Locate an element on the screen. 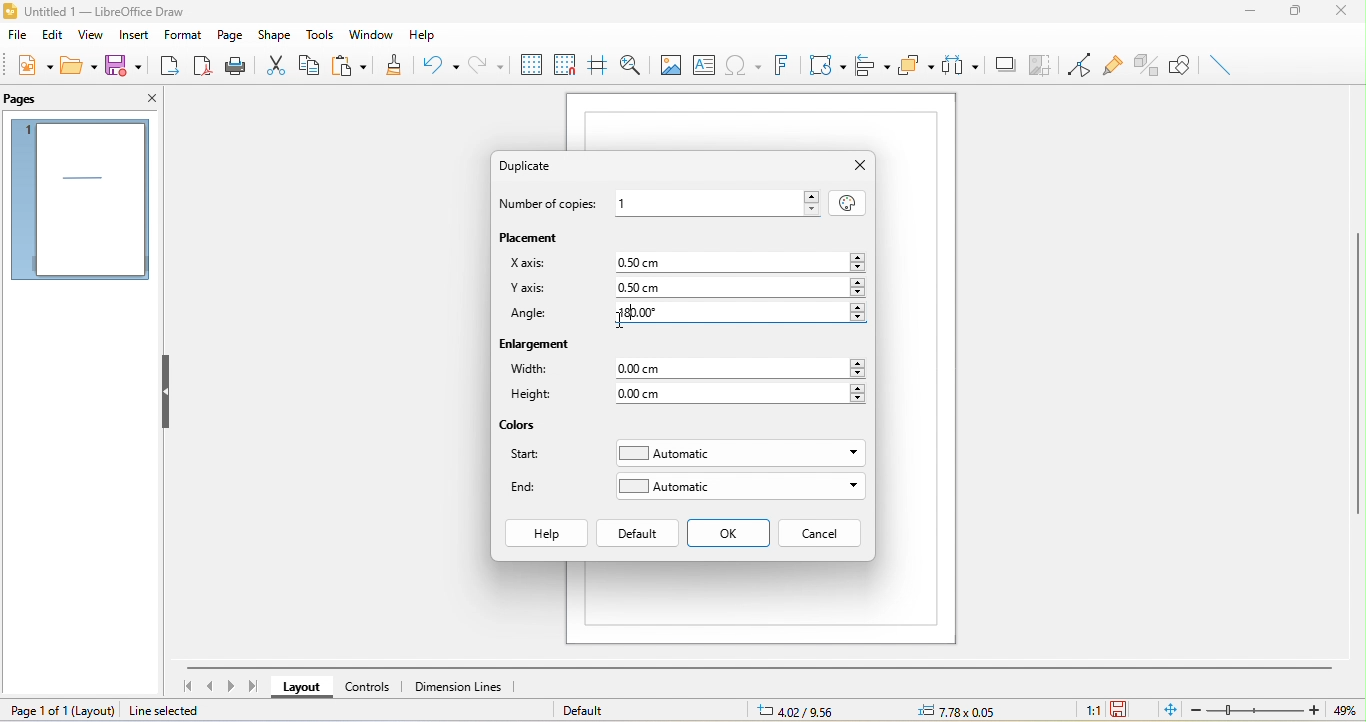 The image size is (1366, 722). 7.26/9.58 is located at coordinates (808, 711).